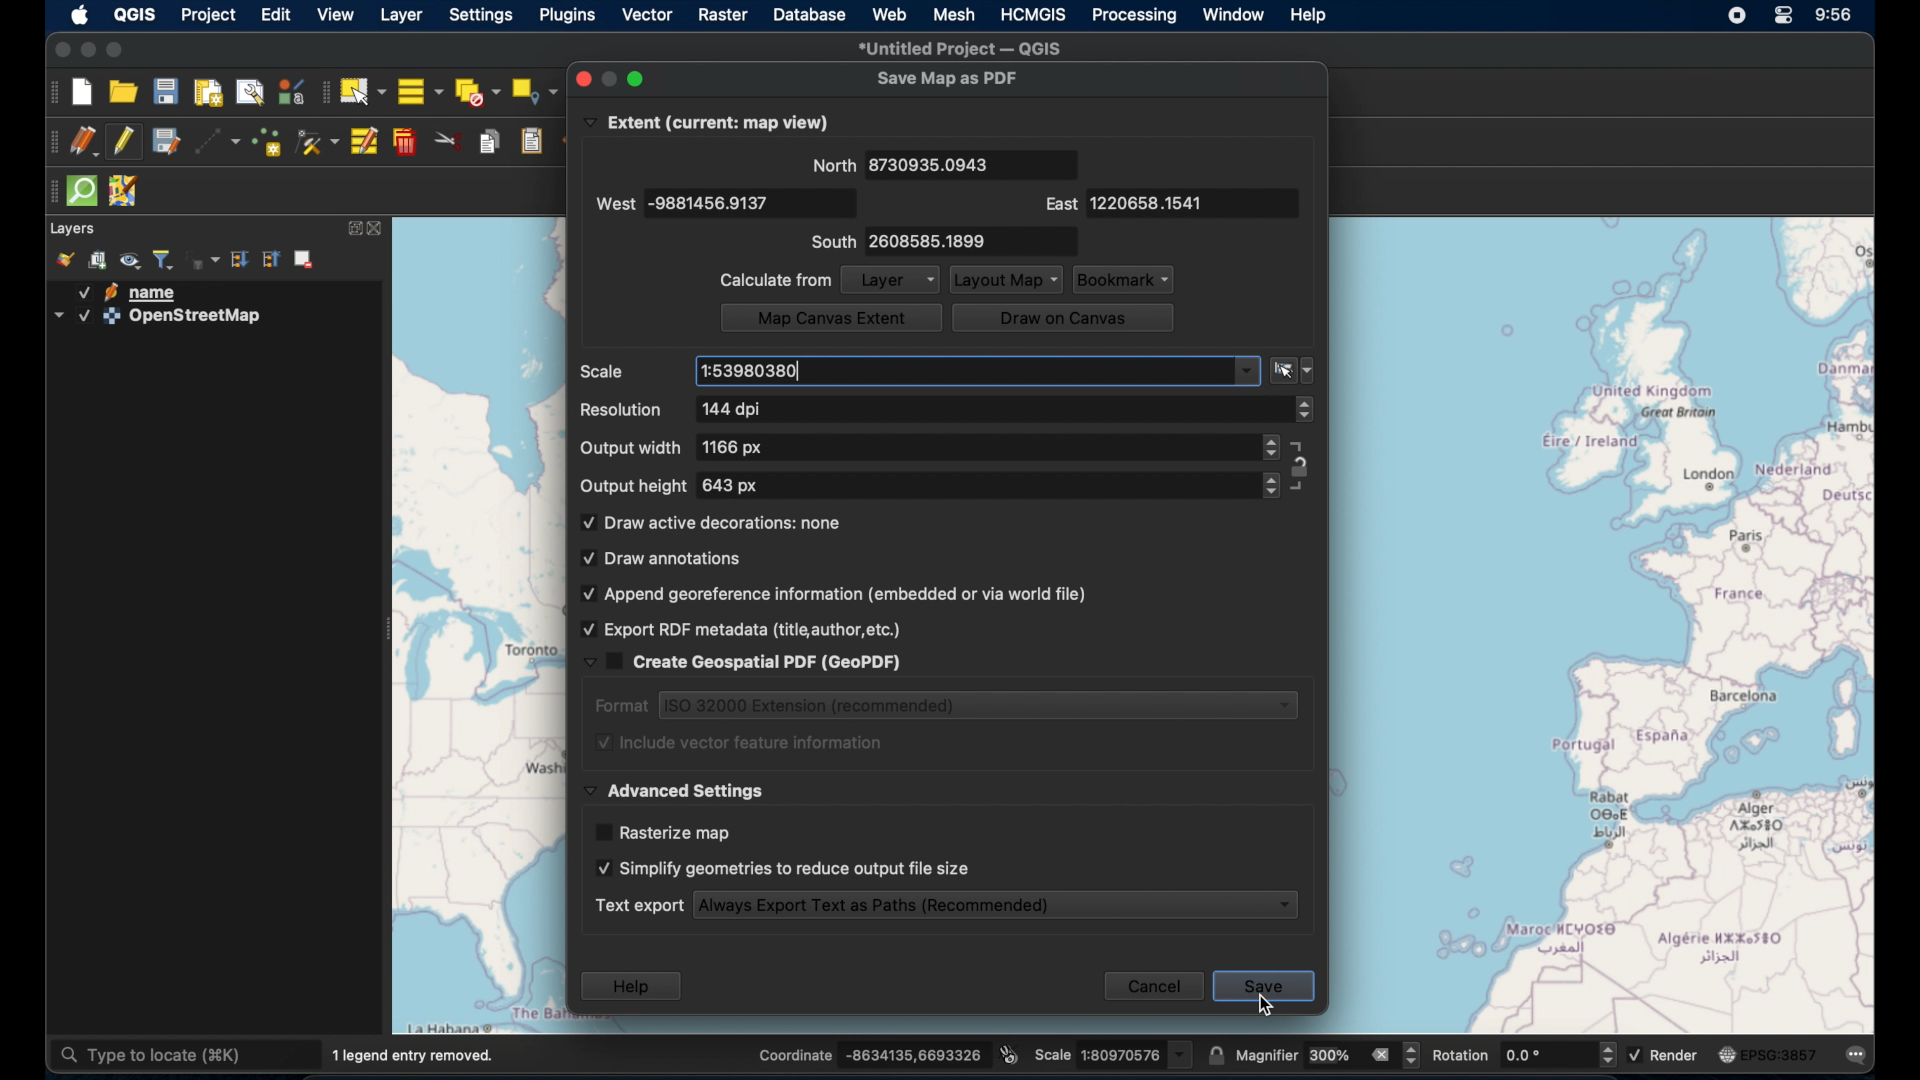  What do you see at coordinates (158, 319) in the screenshot?
I see `openstreetmap` at bounding box center [158, 319].